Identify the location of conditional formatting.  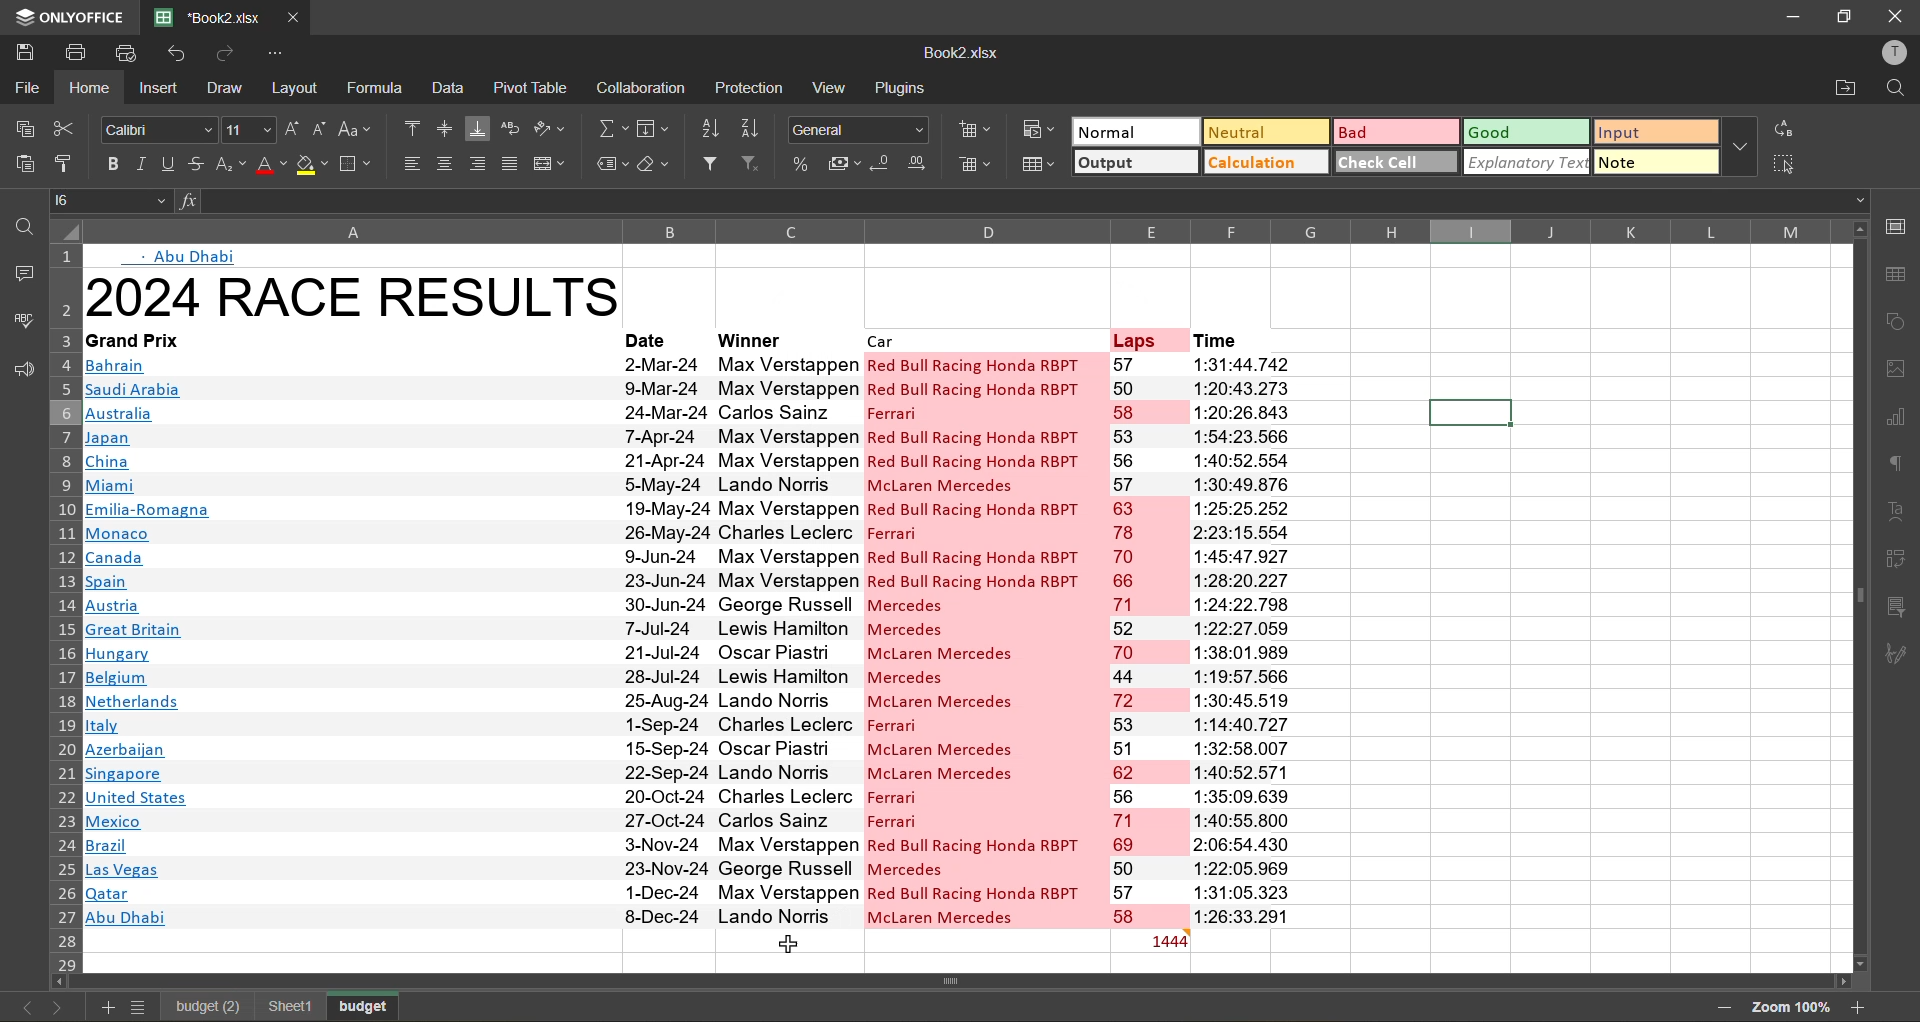
(1038, 128).